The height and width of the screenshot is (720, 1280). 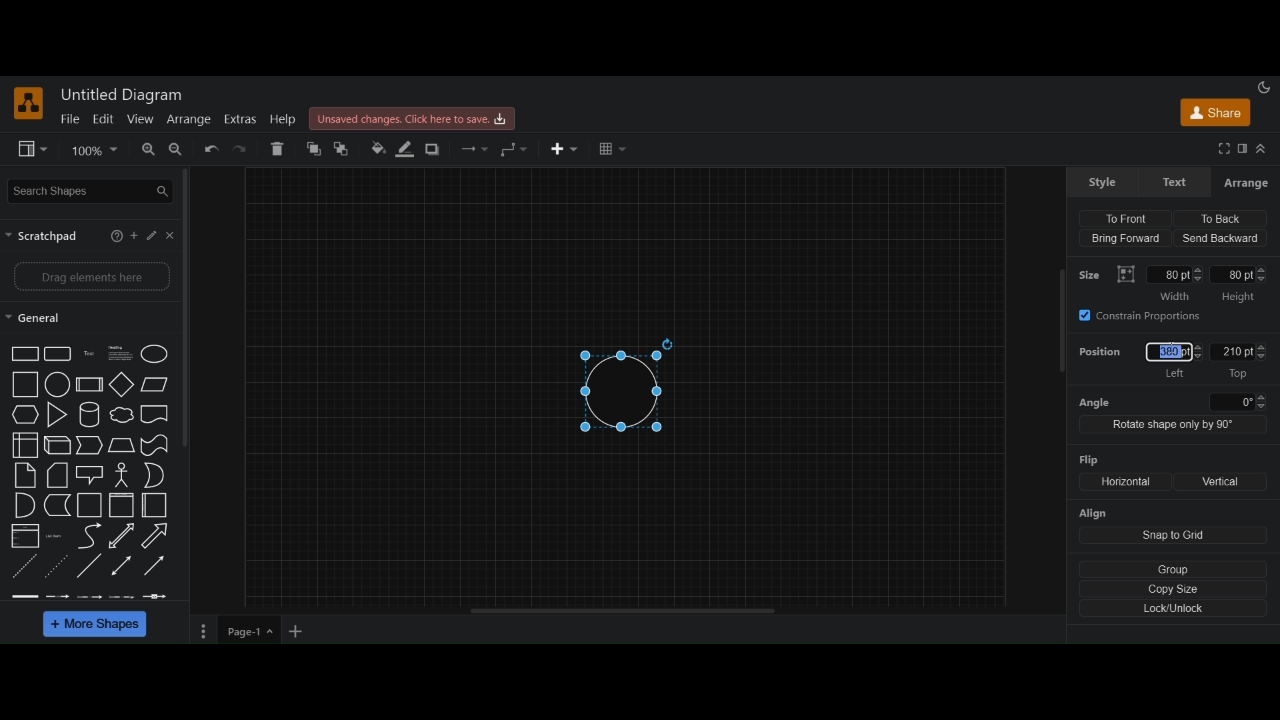 I want to click on format, so click(x=1242, y=150).